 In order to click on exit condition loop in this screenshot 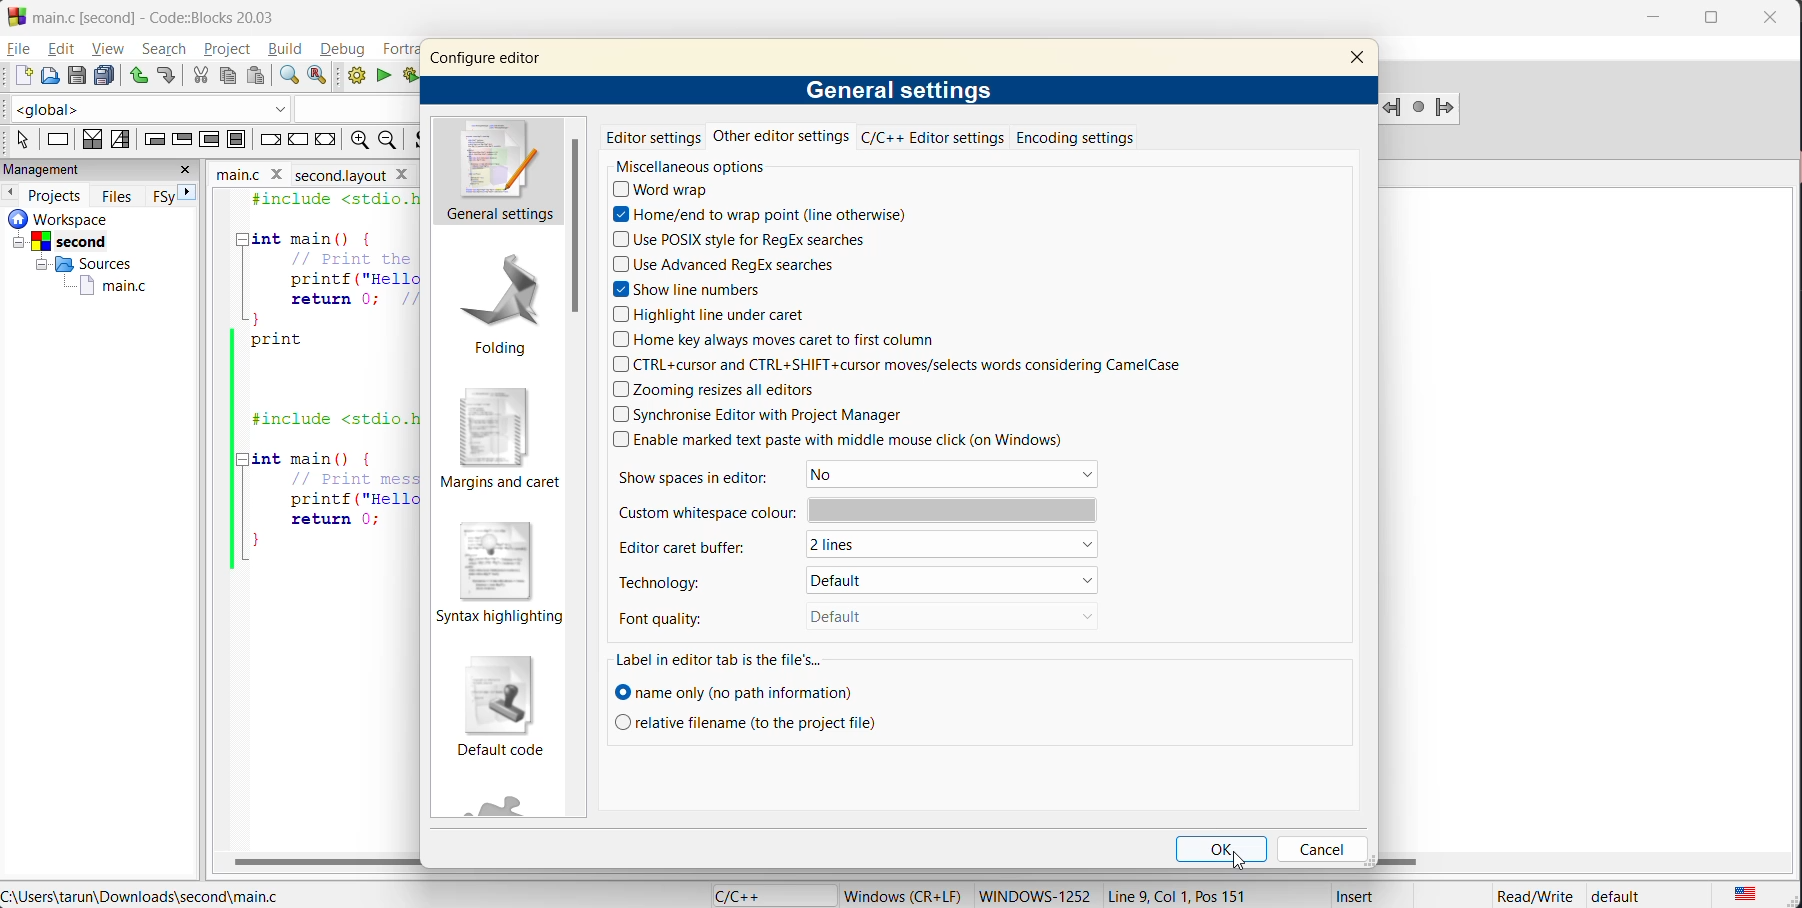, I will do `click(181, 138)`.